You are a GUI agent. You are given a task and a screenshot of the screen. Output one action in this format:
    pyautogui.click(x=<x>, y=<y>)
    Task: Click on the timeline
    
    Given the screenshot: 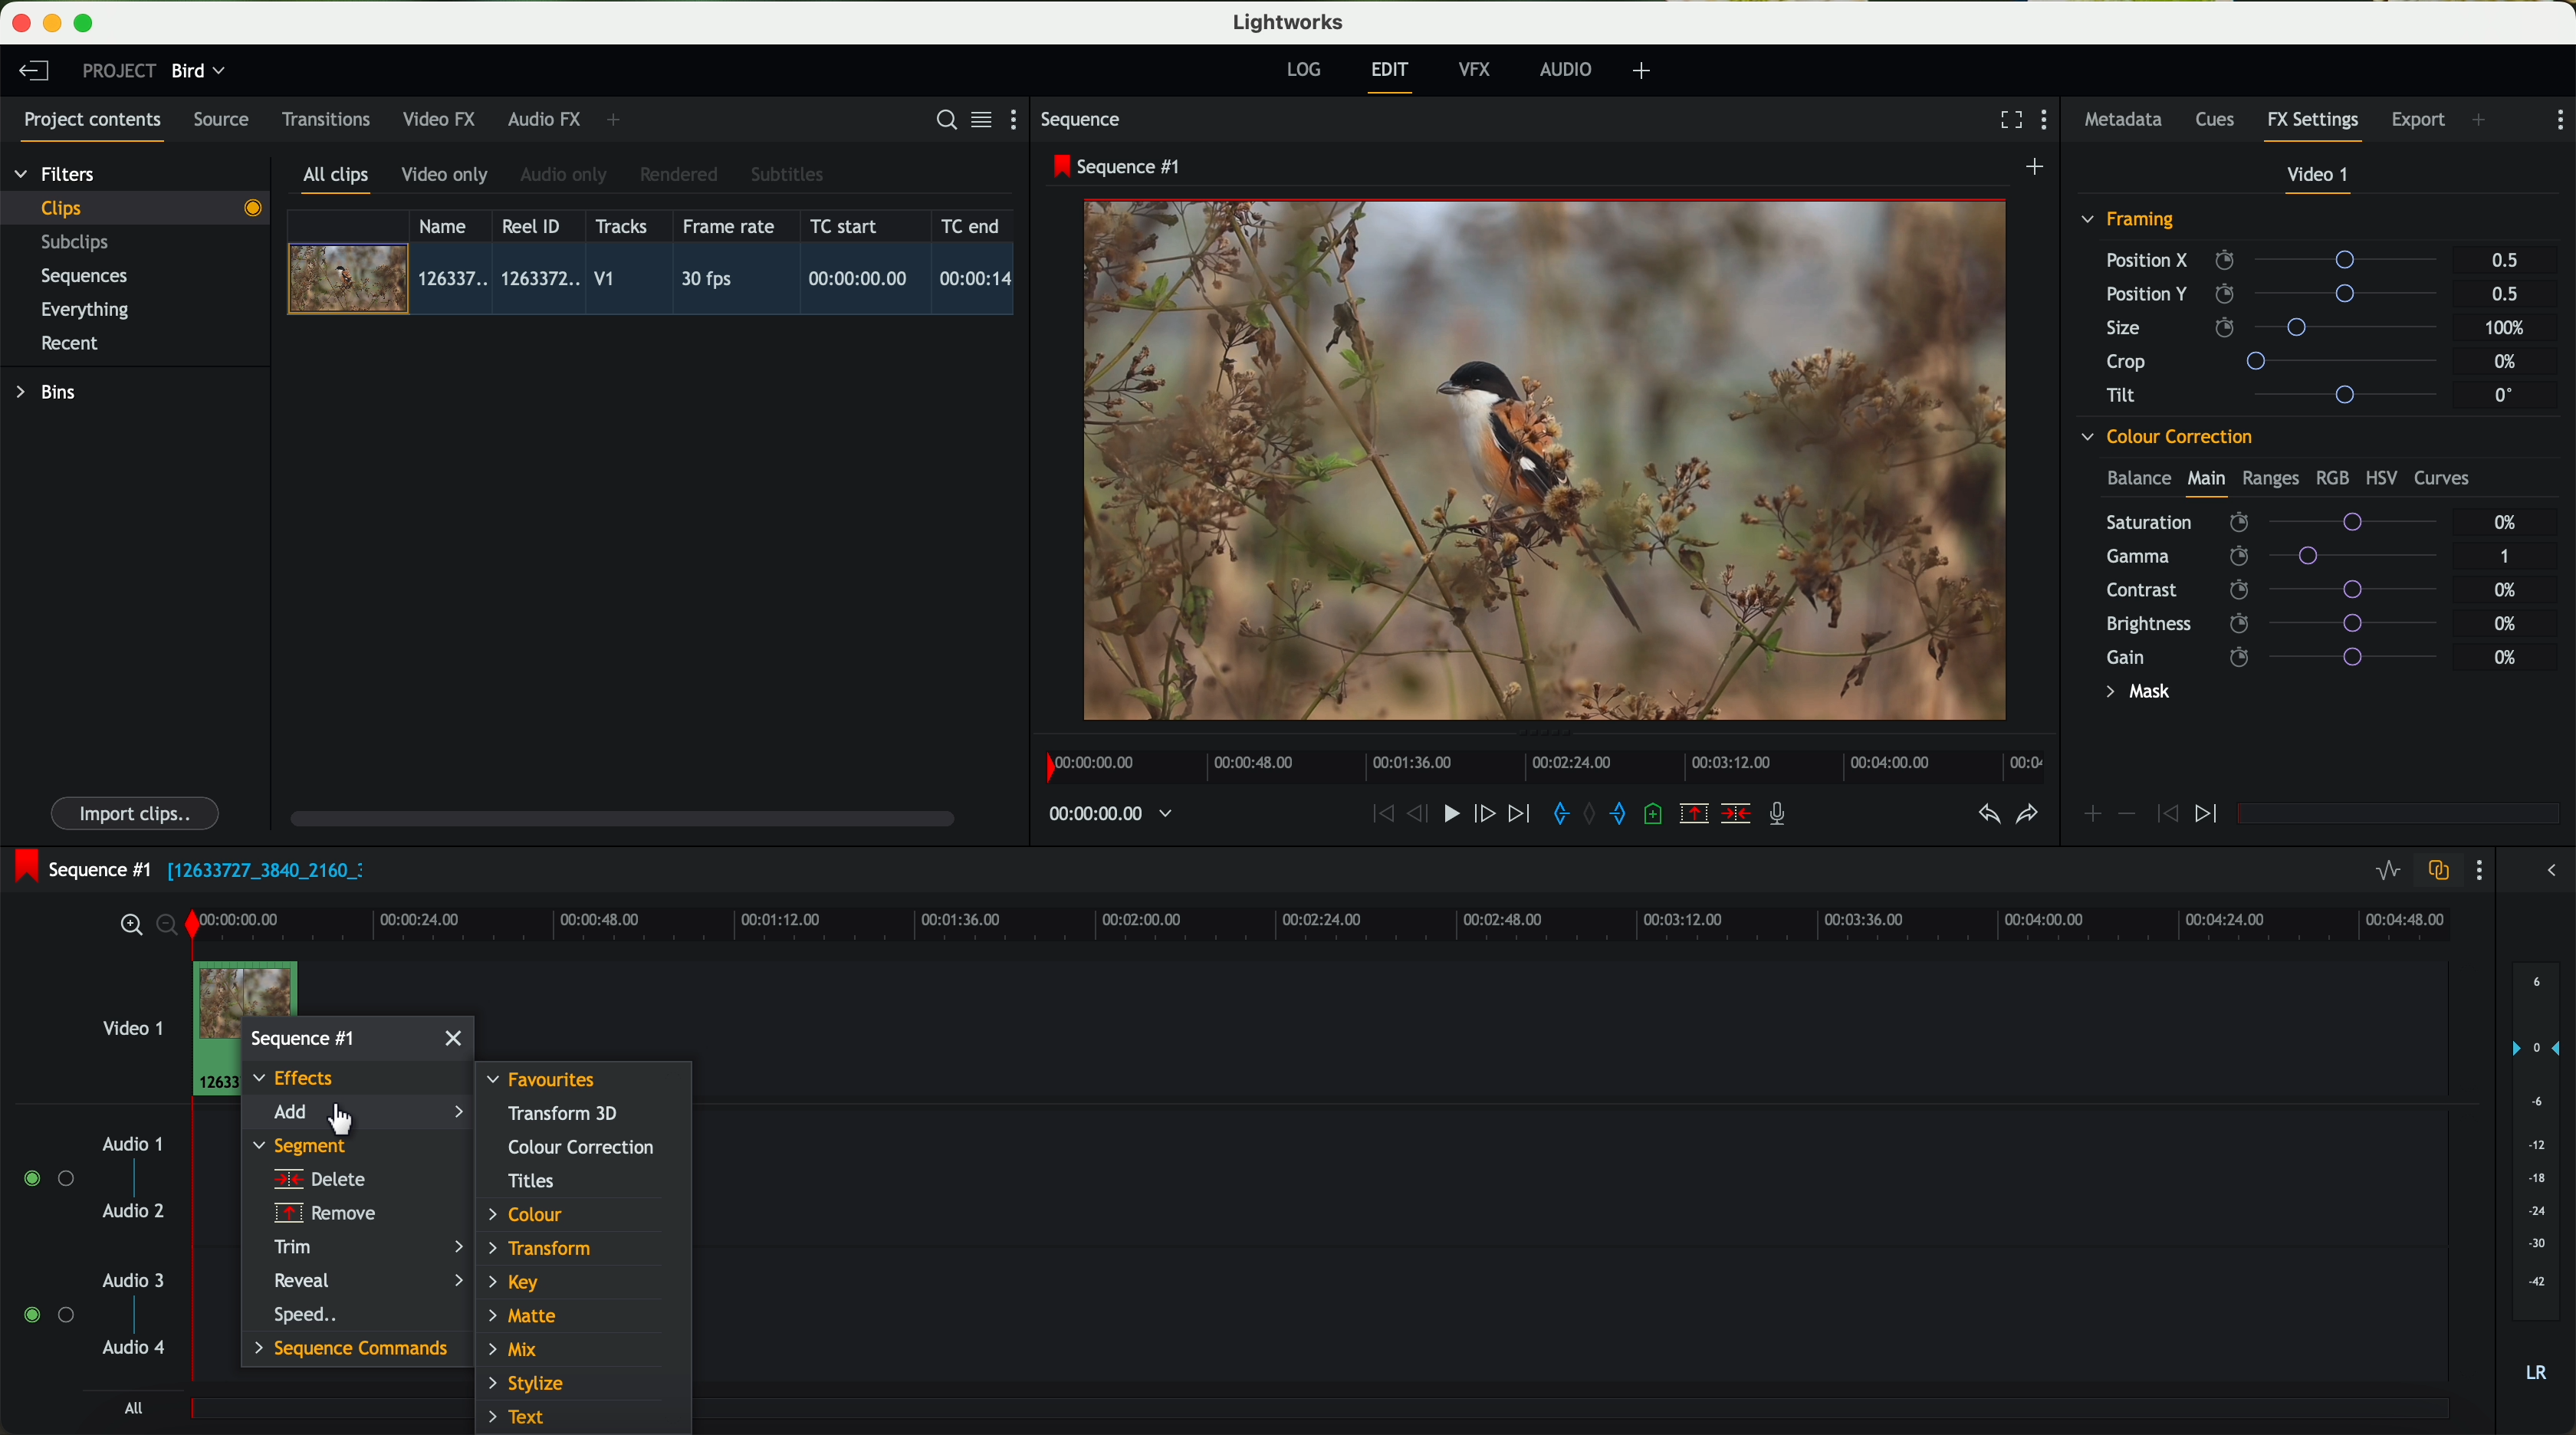 What is the action you would take?
    pyautogui.click(x=1100, y=815)
    